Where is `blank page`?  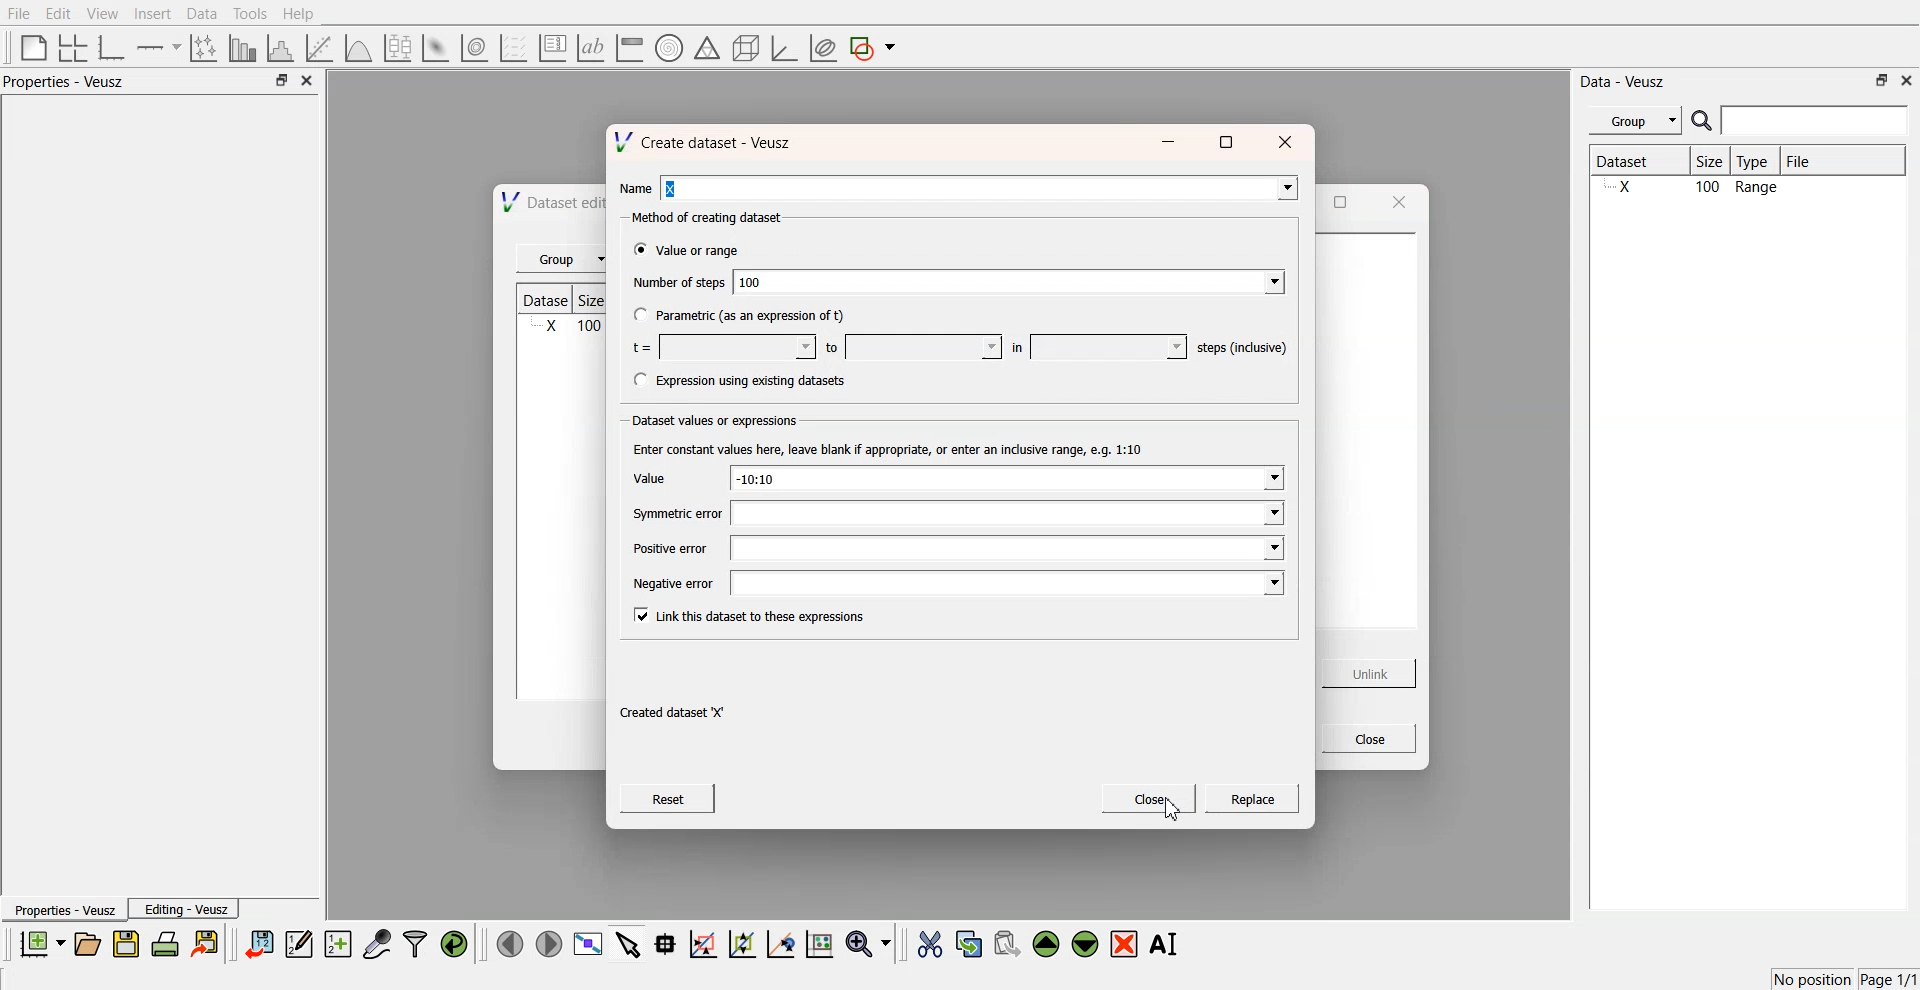 blank page is located at coordinates (29, 46).